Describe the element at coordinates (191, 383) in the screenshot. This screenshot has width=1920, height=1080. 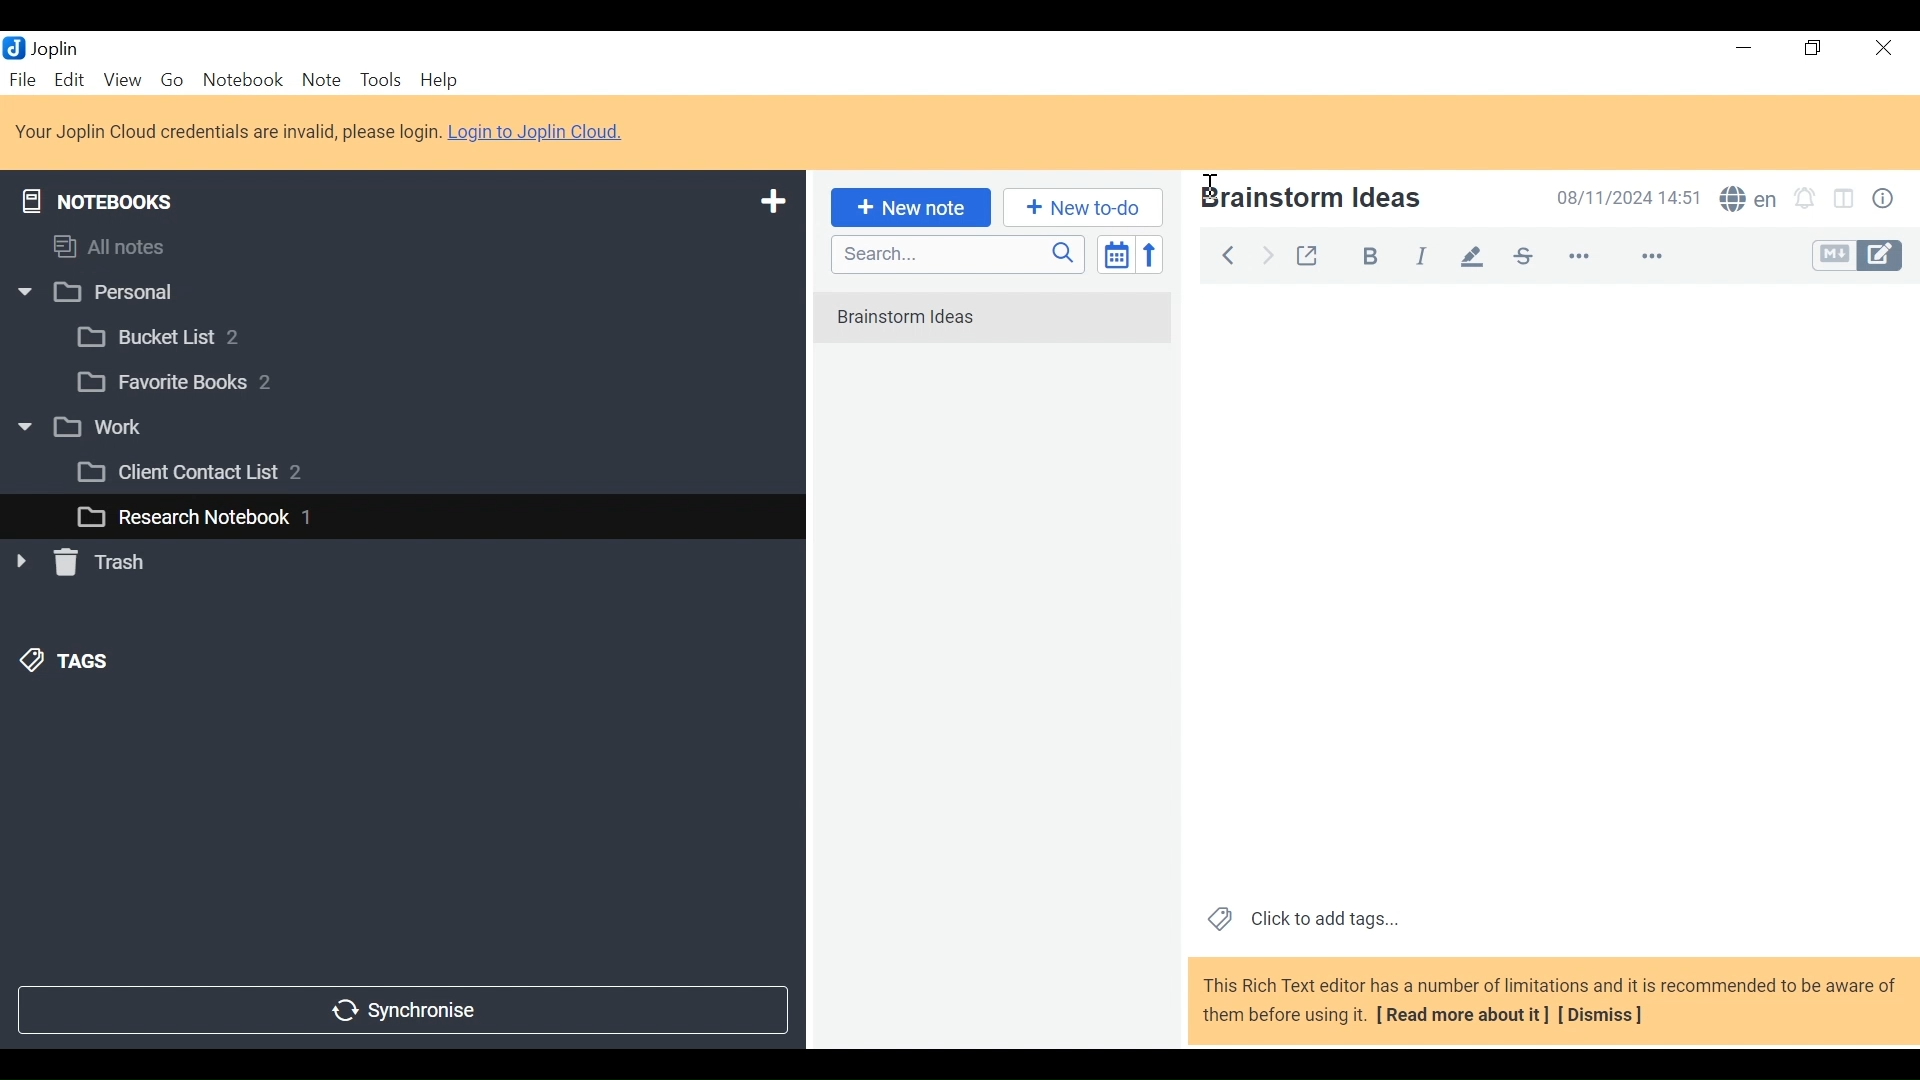
I see `[3 Favorite Books 2` at that location.